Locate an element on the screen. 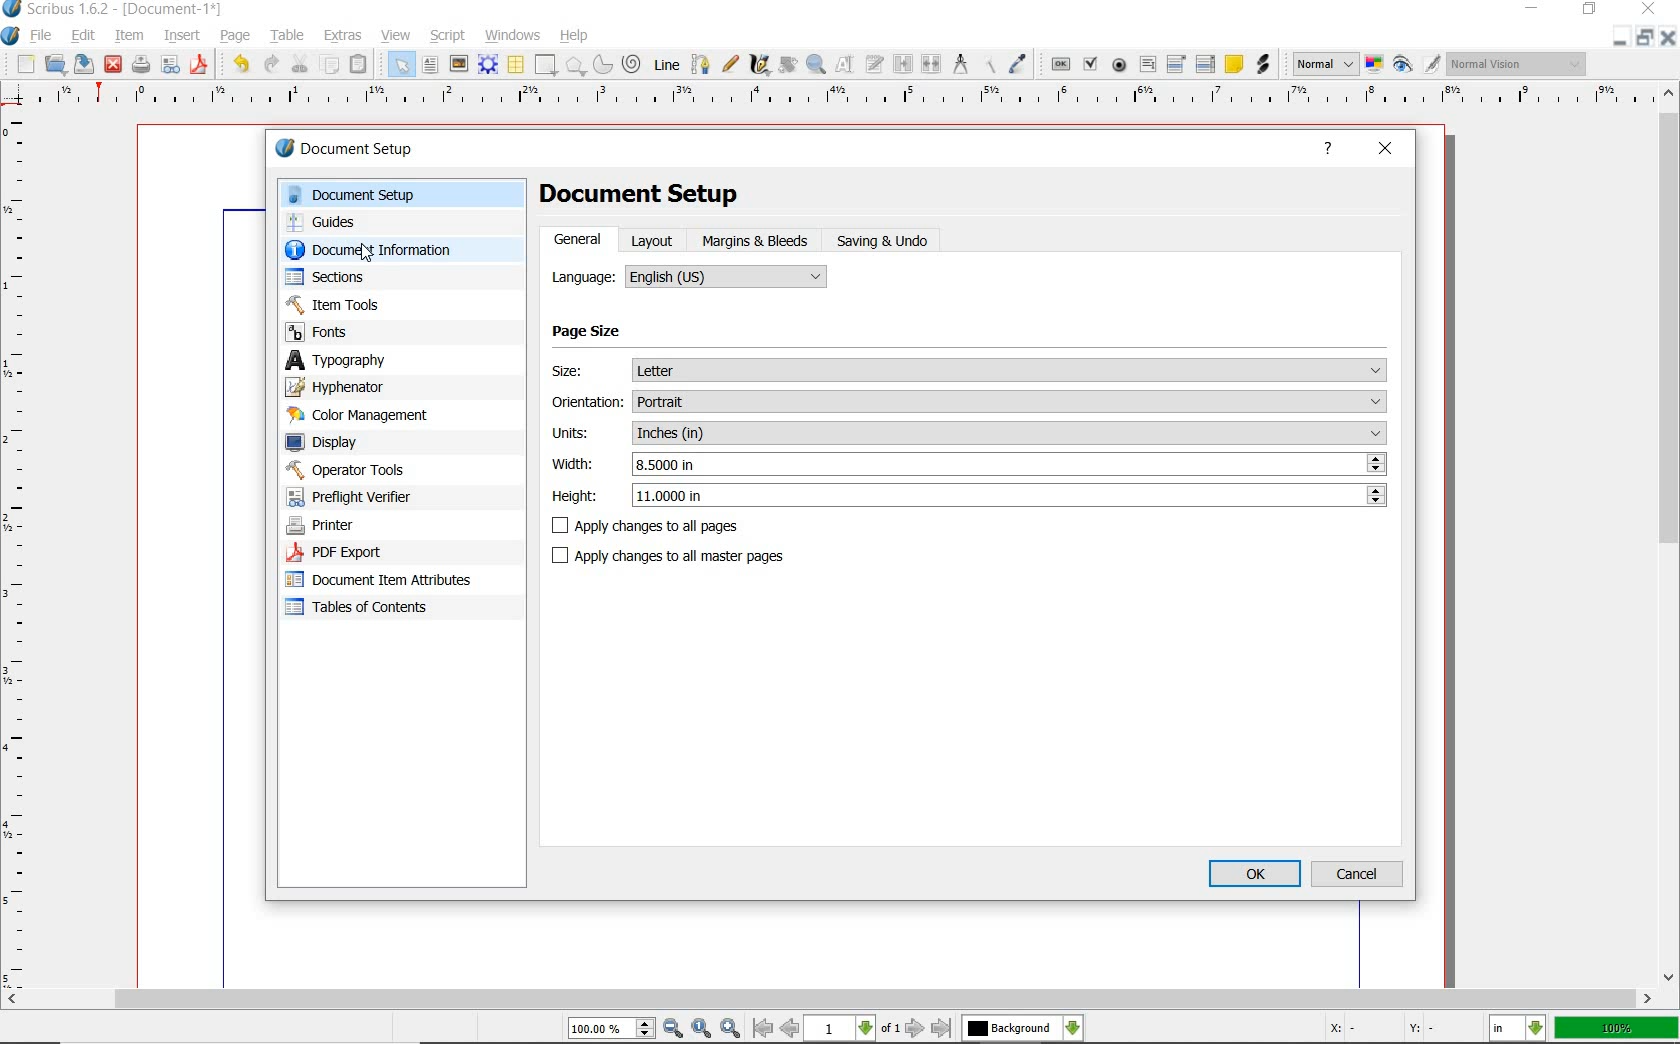  Document Setup is located at coordinates (639, 196).